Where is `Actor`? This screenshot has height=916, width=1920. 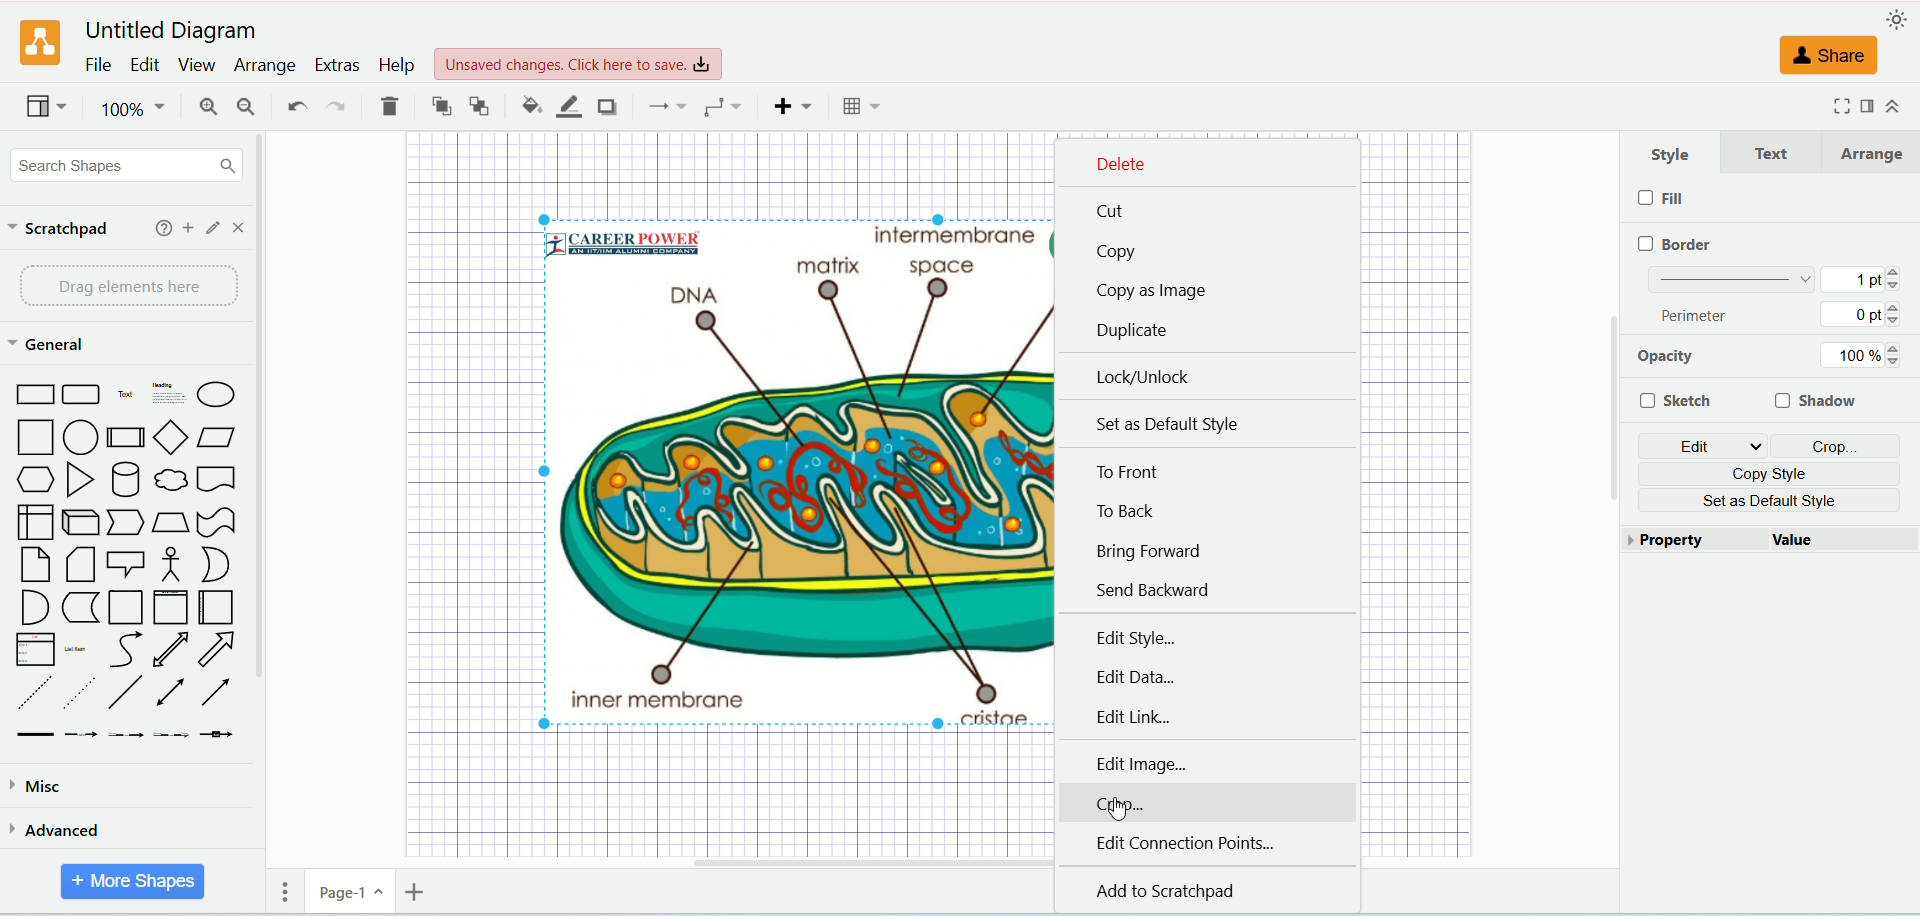 Actor is located at coordinates (169, 565).